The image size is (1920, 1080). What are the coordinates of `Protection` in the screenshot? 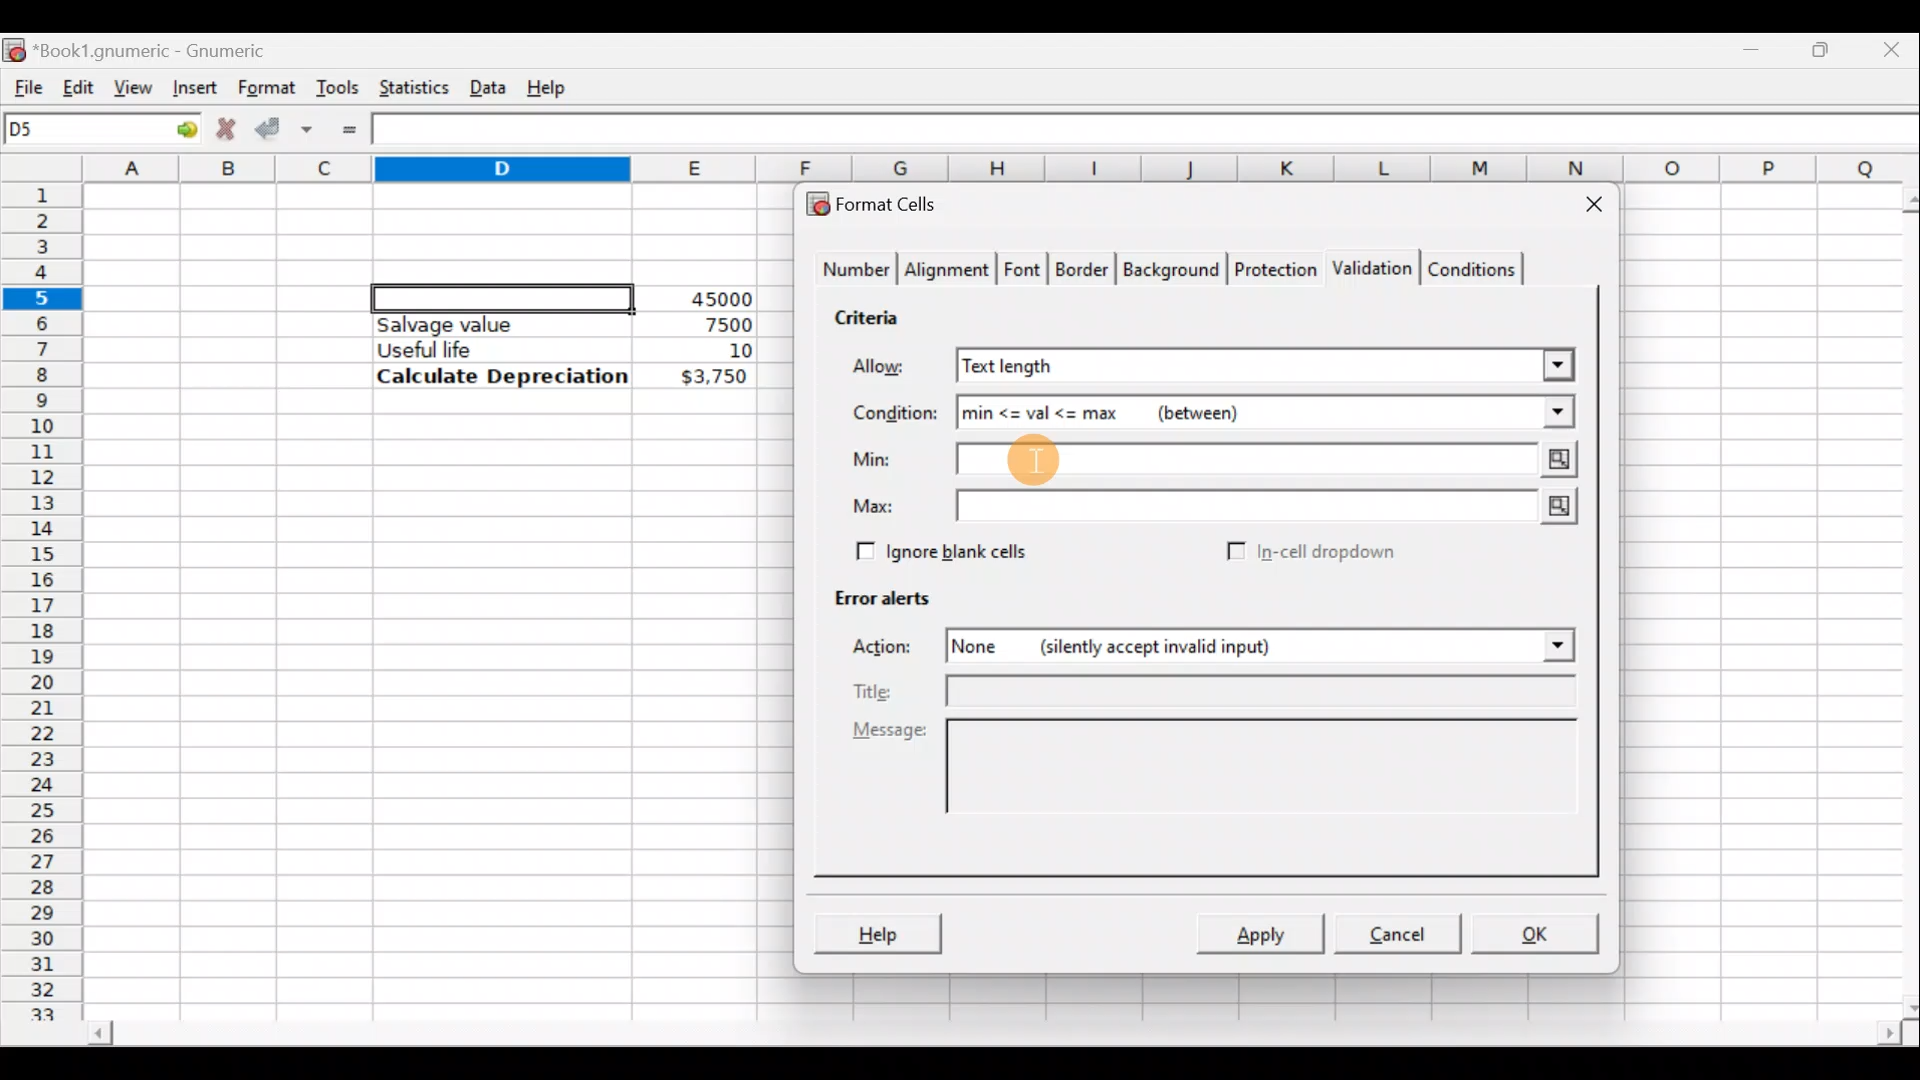 It's located at (1271, 272).